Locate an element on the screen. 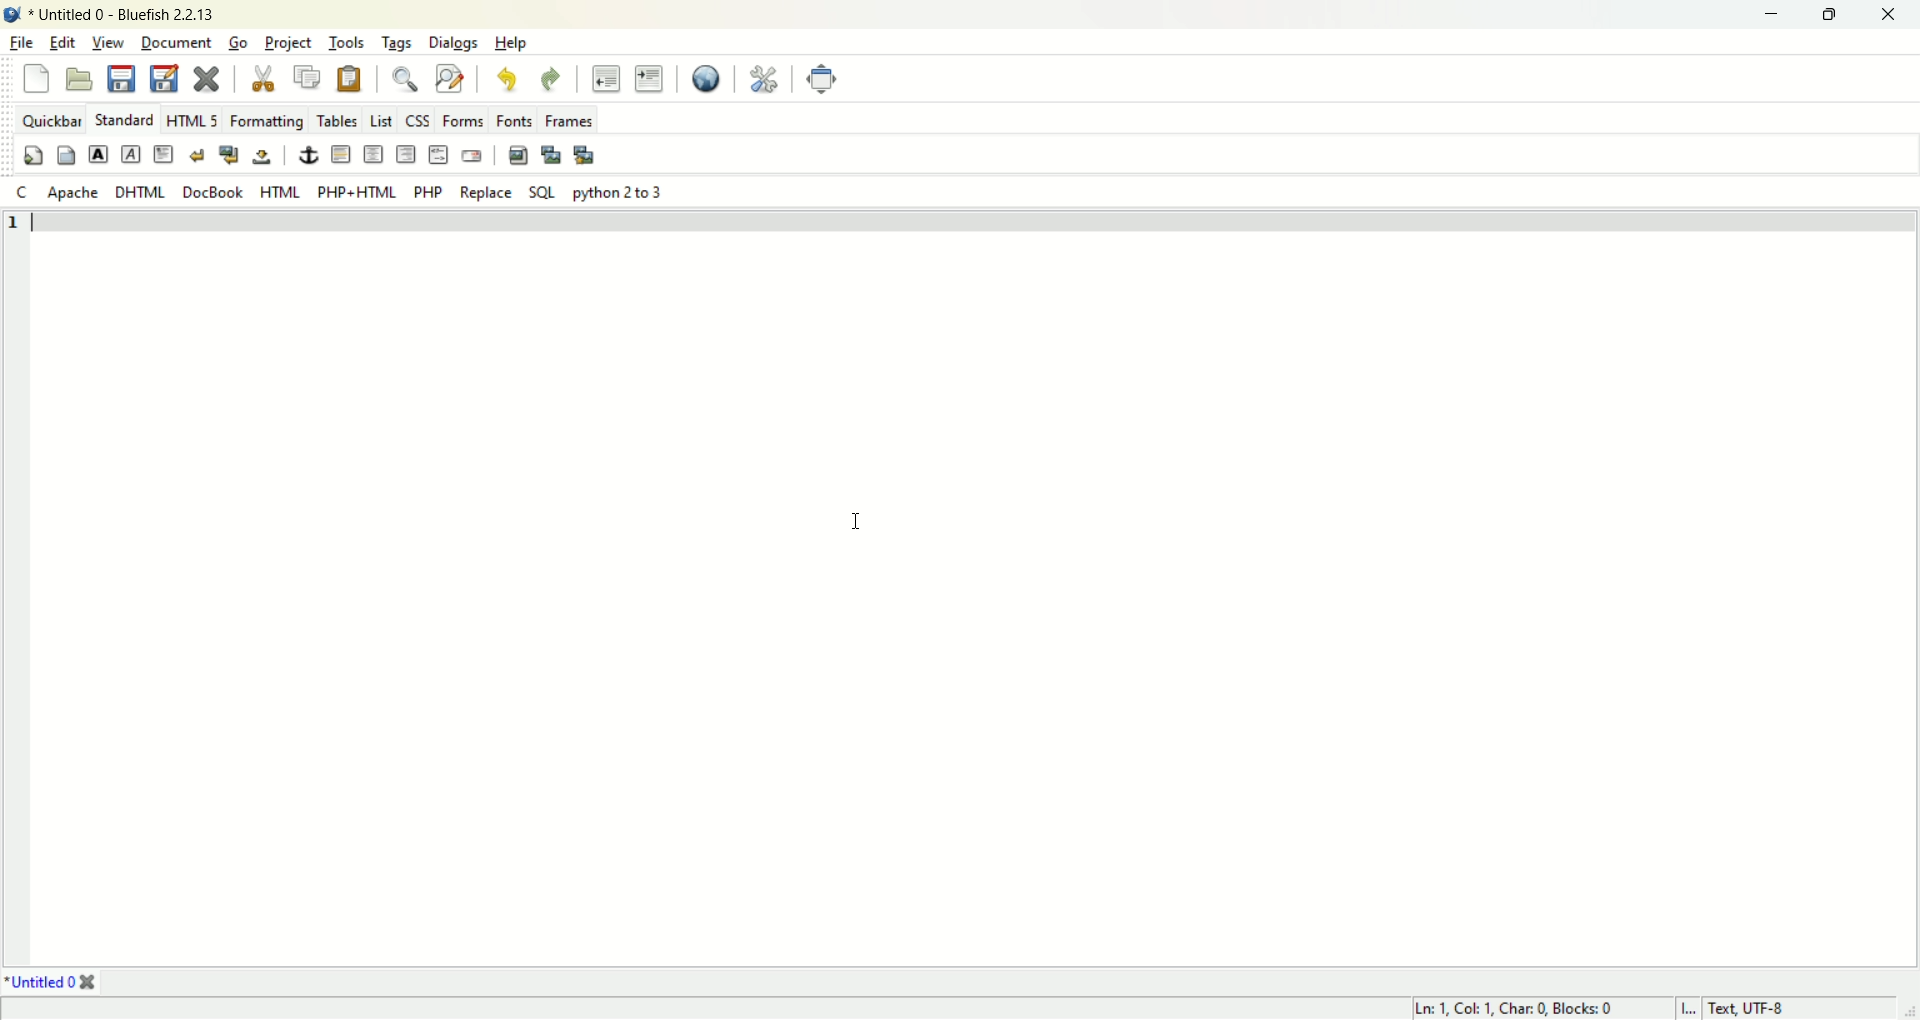 Image resolution: width=1920 pixels, height=1020 pixels. project is located at coordinates (286, 44).